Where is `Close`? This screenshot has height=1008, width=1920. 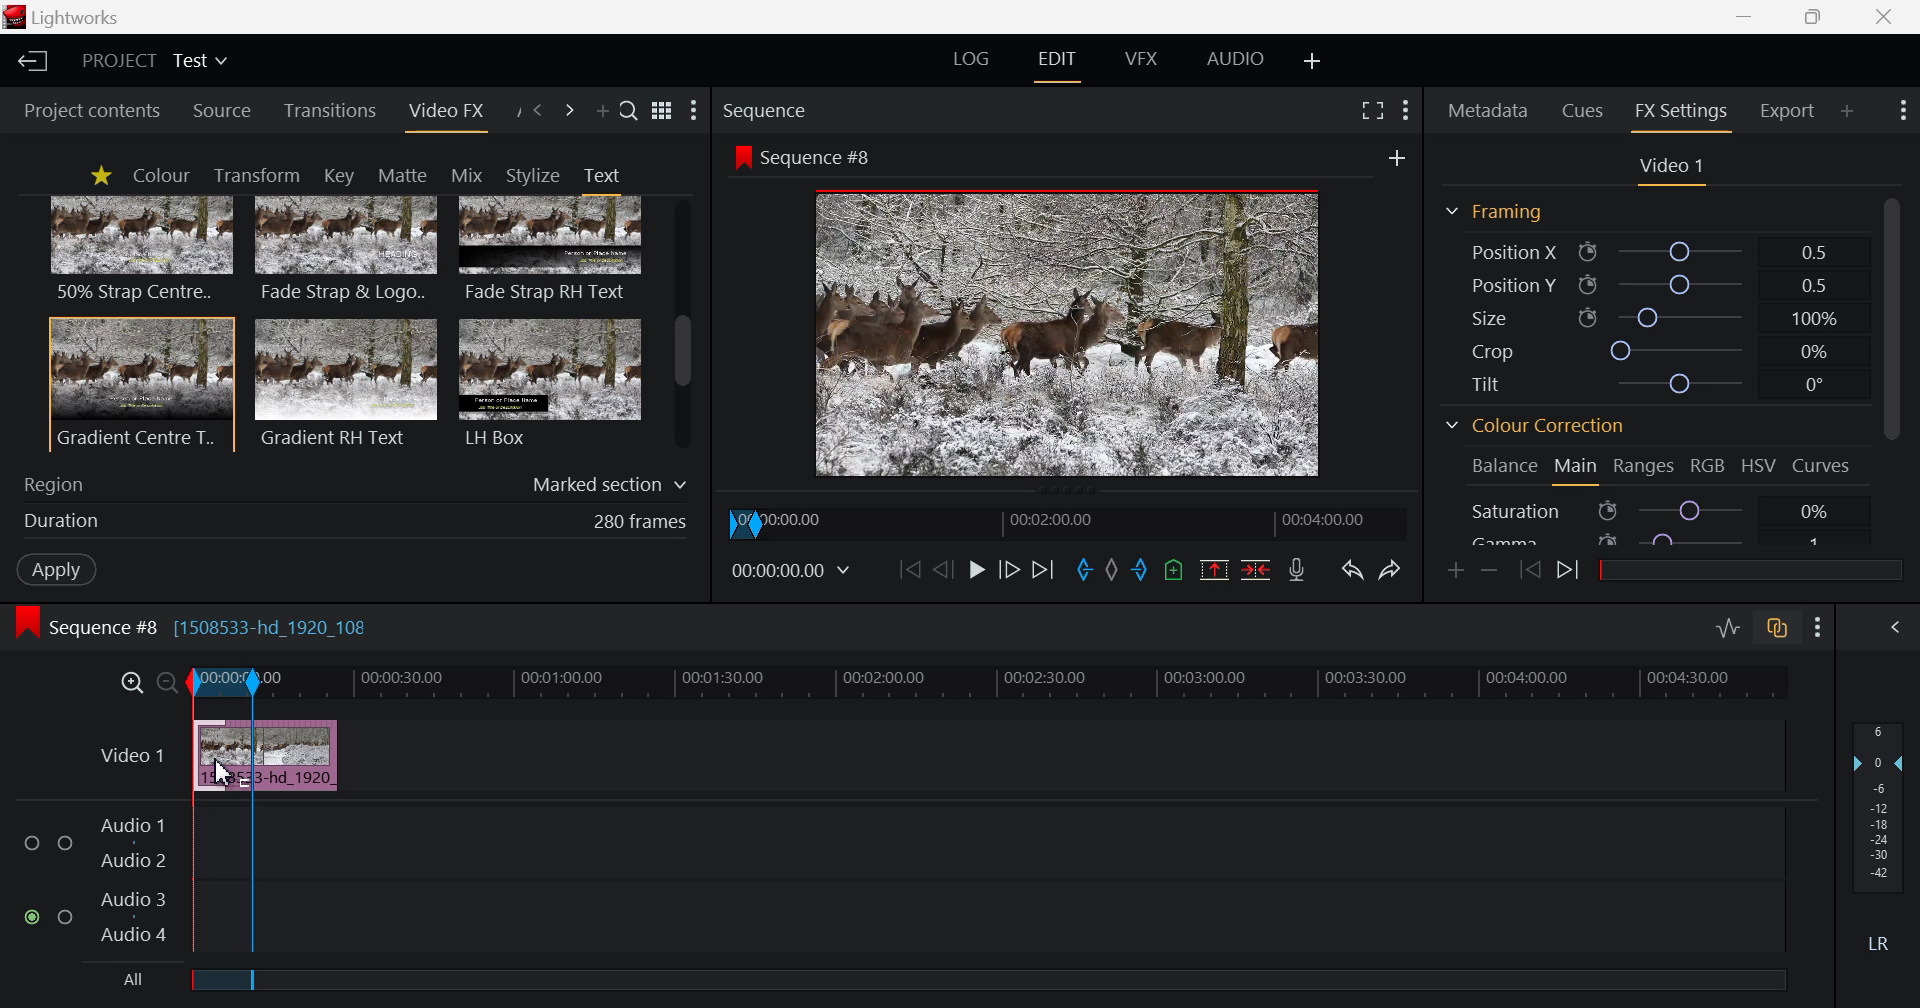 Close is located at coordinates (1886, 17).